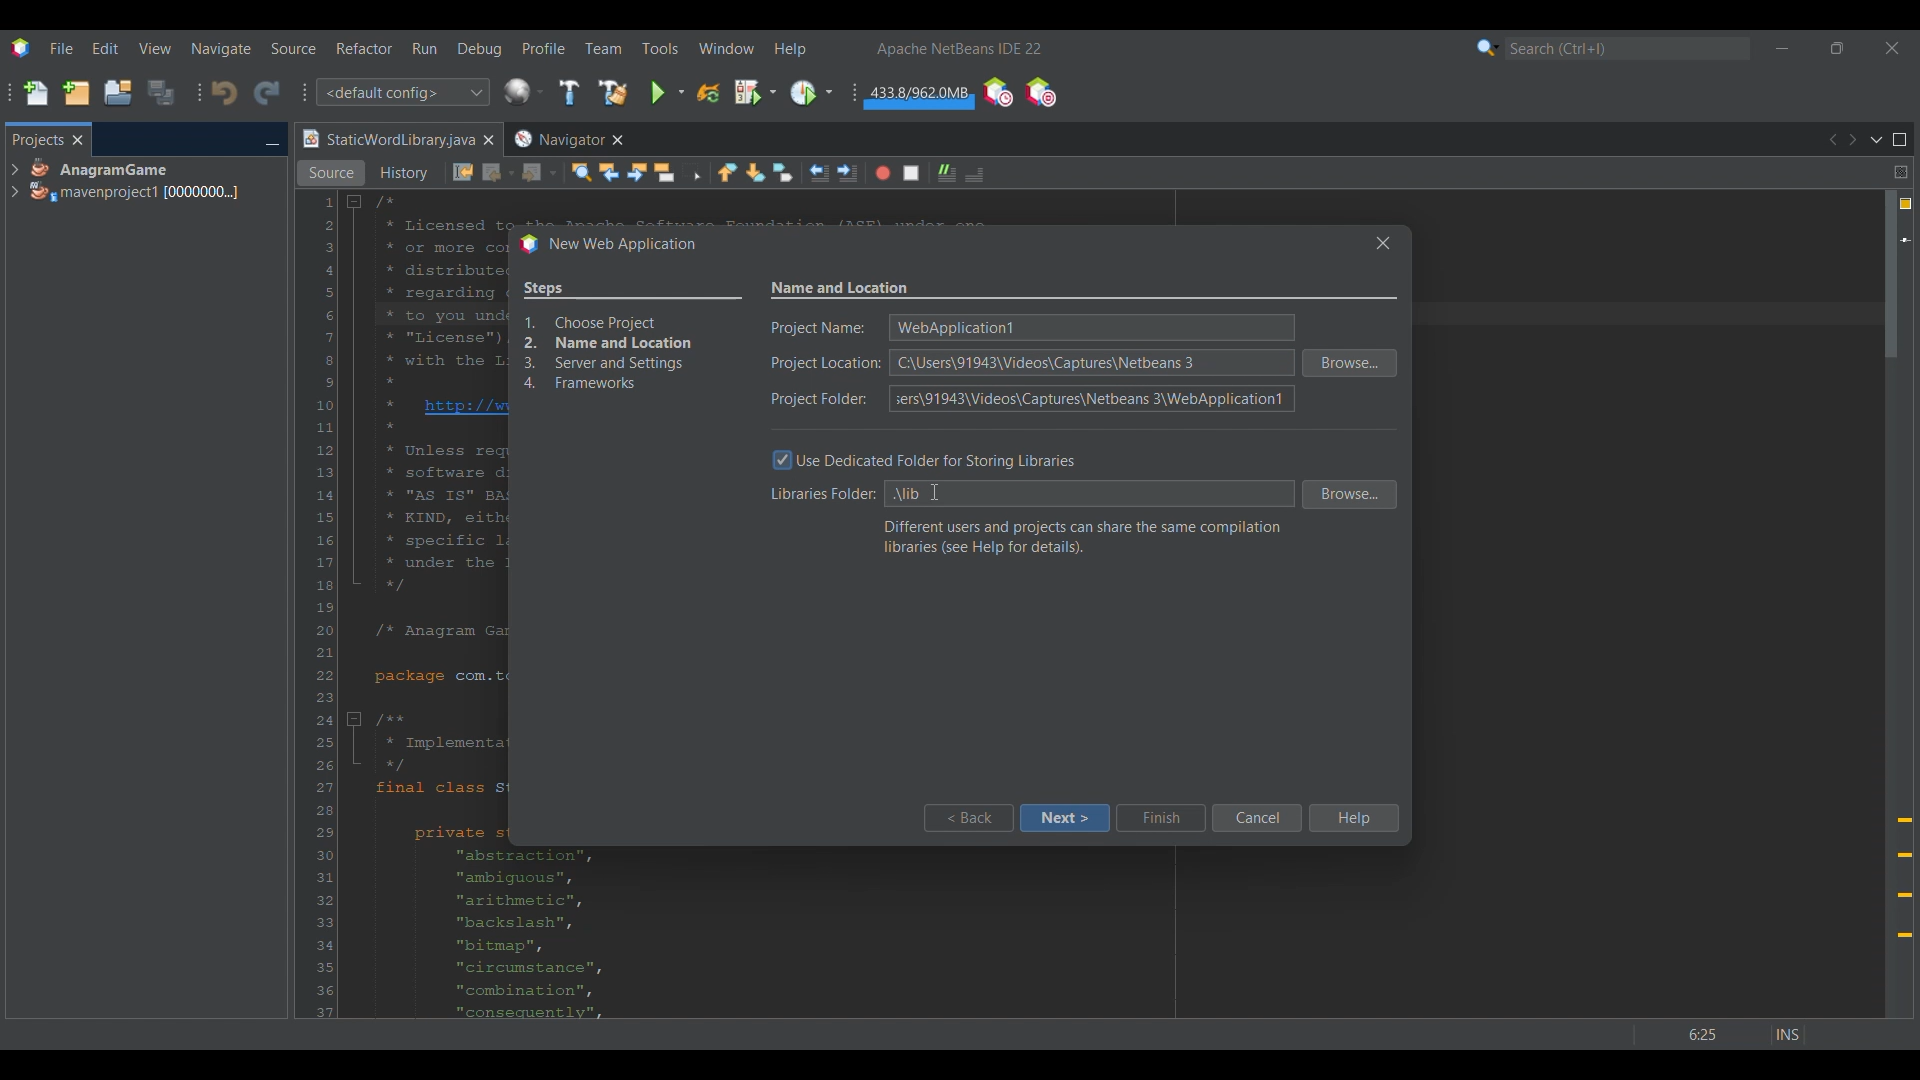 Image resolution: width=1920 pixels, height=1080 pixels. What do you see at coordinates (224, 93) in the screenshot?
I see `Undo` at bounding box center [224, 93].